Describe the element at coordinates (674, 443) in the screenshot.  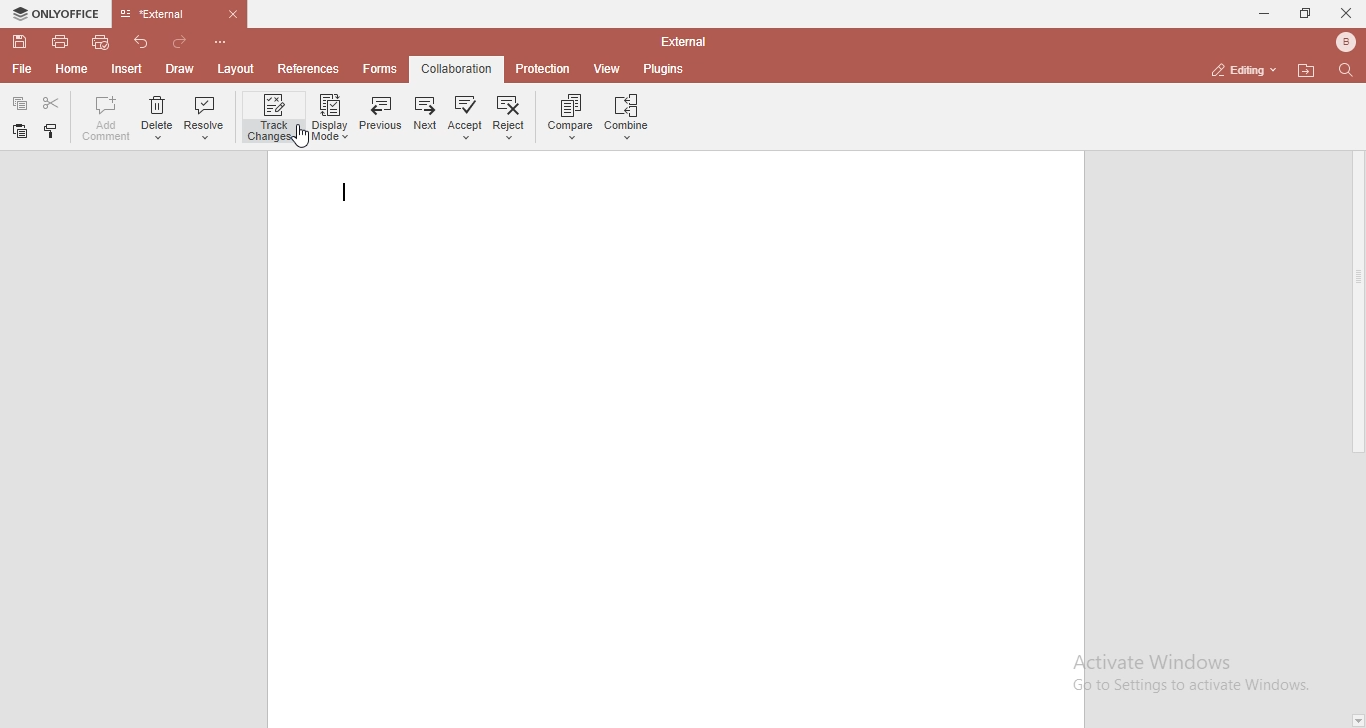
I see `blank page` at that location.